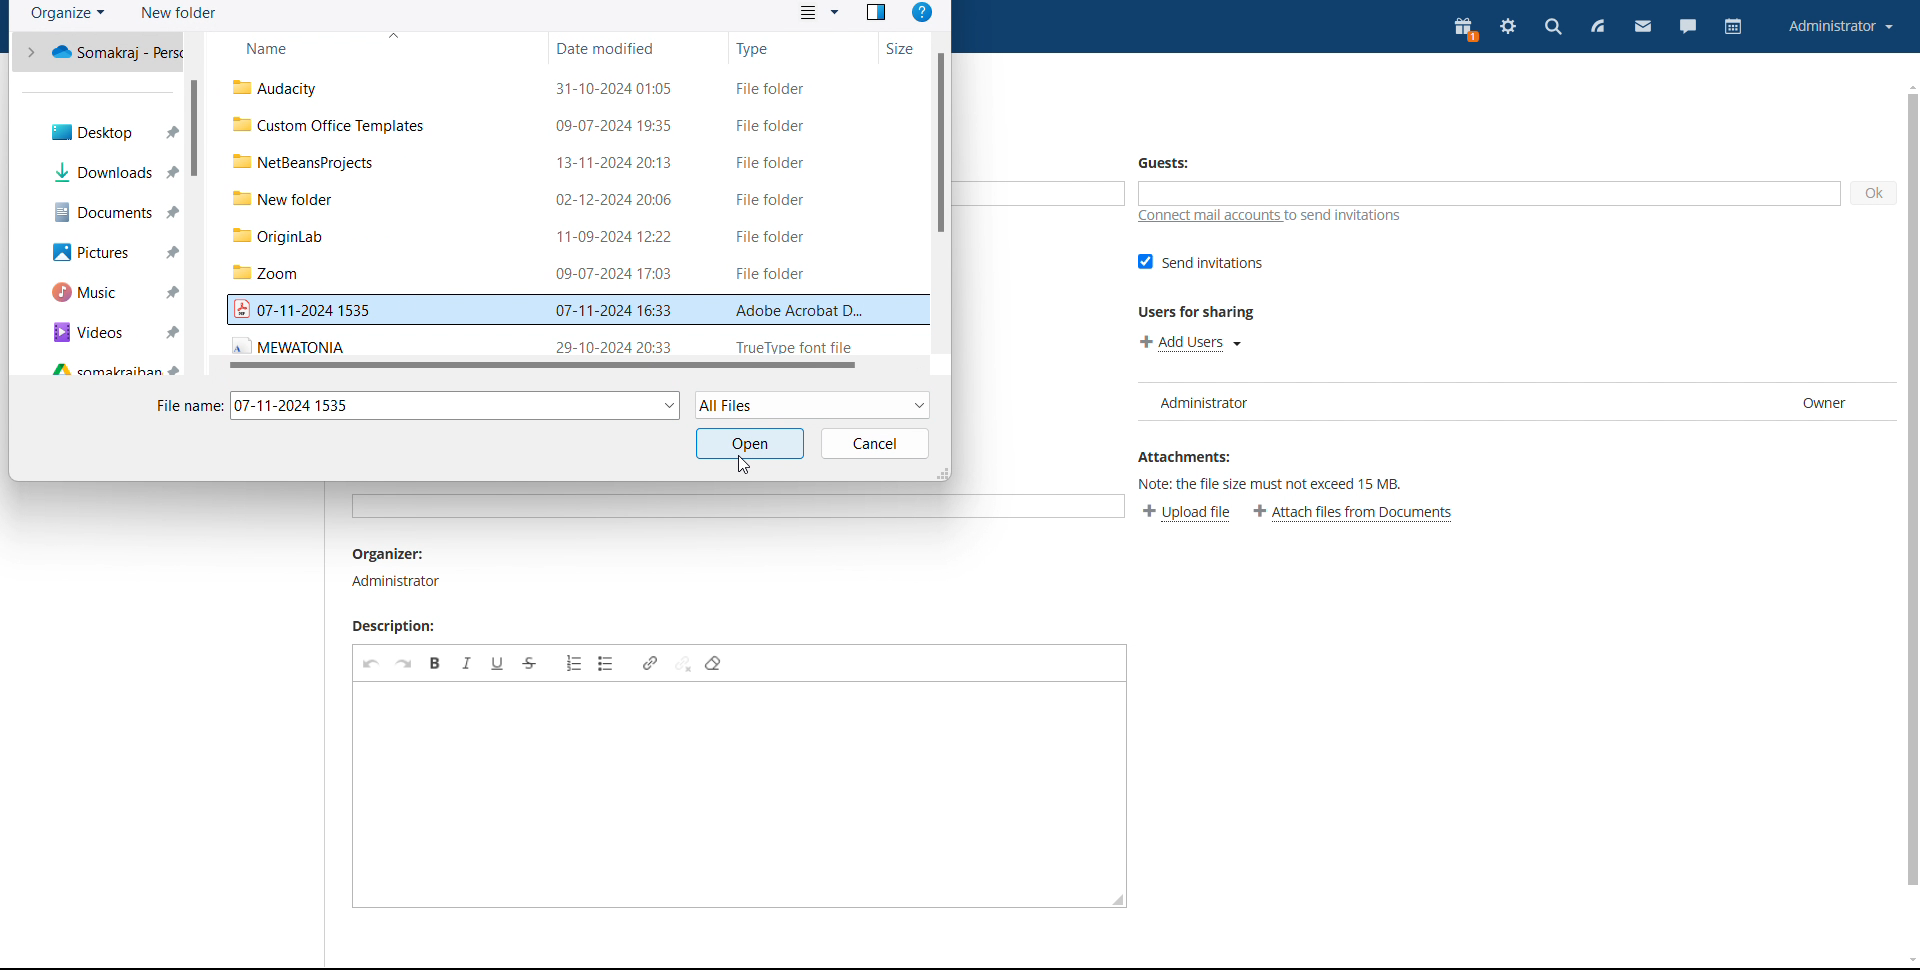  Describe the element at coordinates (1354, 513) in the screenshot. I see `attach files from documents` at that location.